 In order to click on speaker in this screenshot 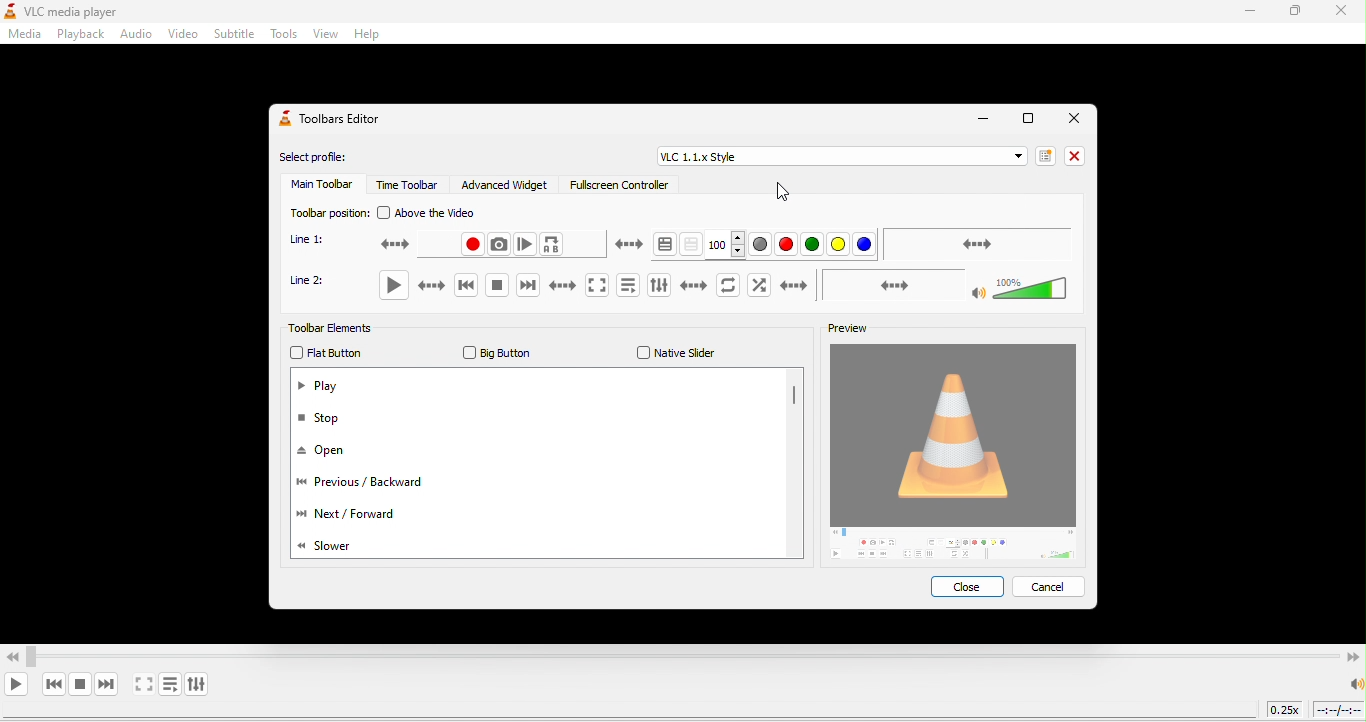, I will do `click(1354, 684)`.